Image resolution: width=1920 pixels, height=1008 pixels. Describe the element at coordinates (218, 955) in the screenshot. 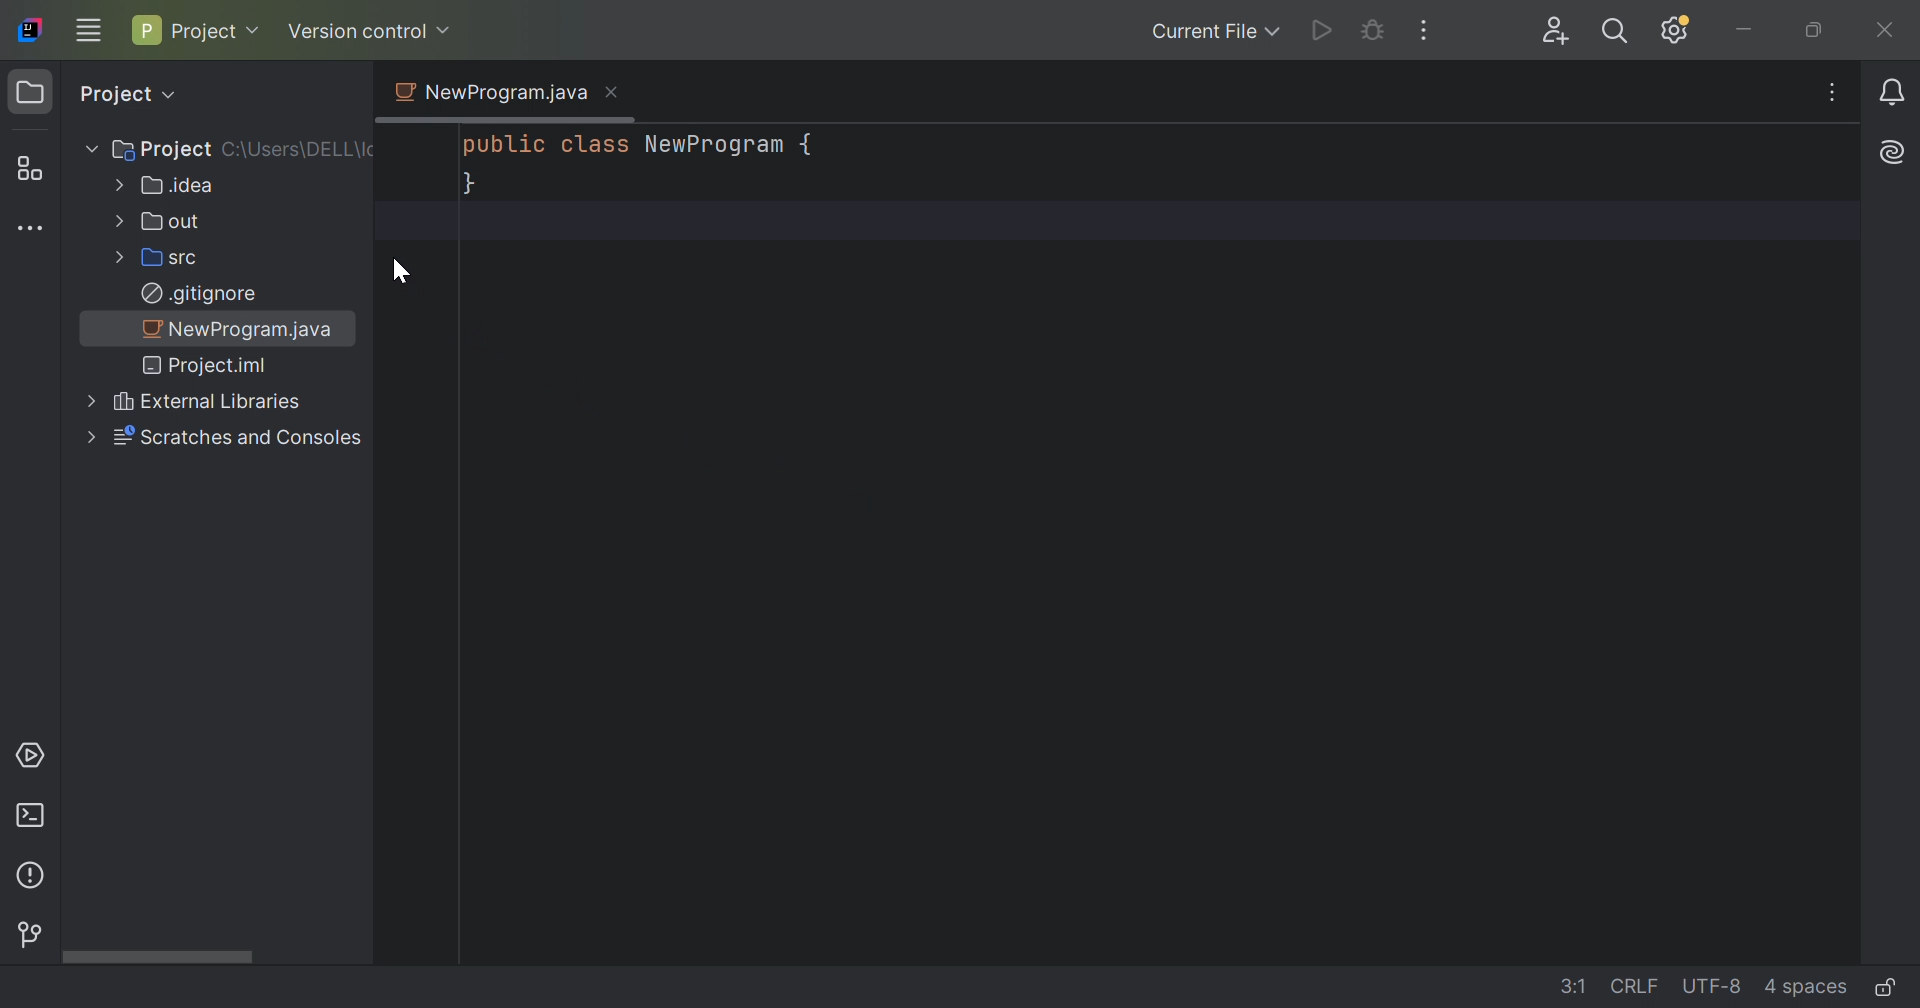

I see `Scroll Bar` at that location.